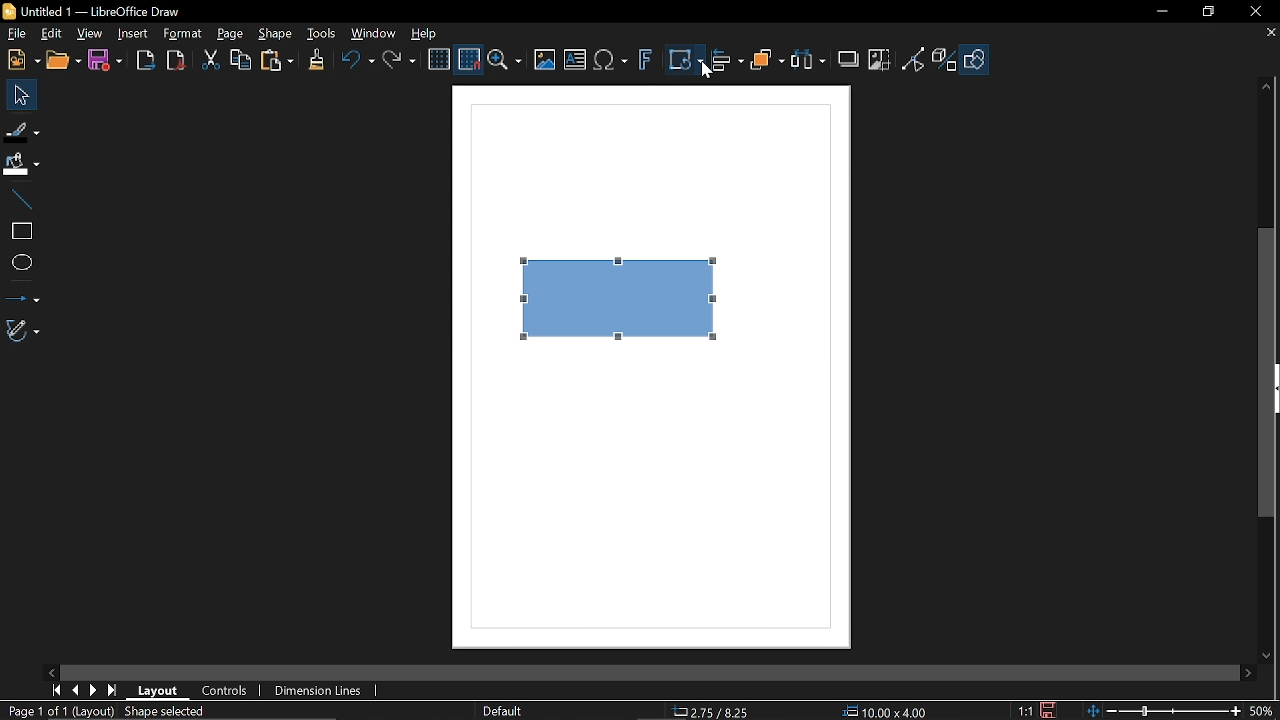 This screenshot has width=1280, height=720. I want to click on Redo, so click(398, 62).